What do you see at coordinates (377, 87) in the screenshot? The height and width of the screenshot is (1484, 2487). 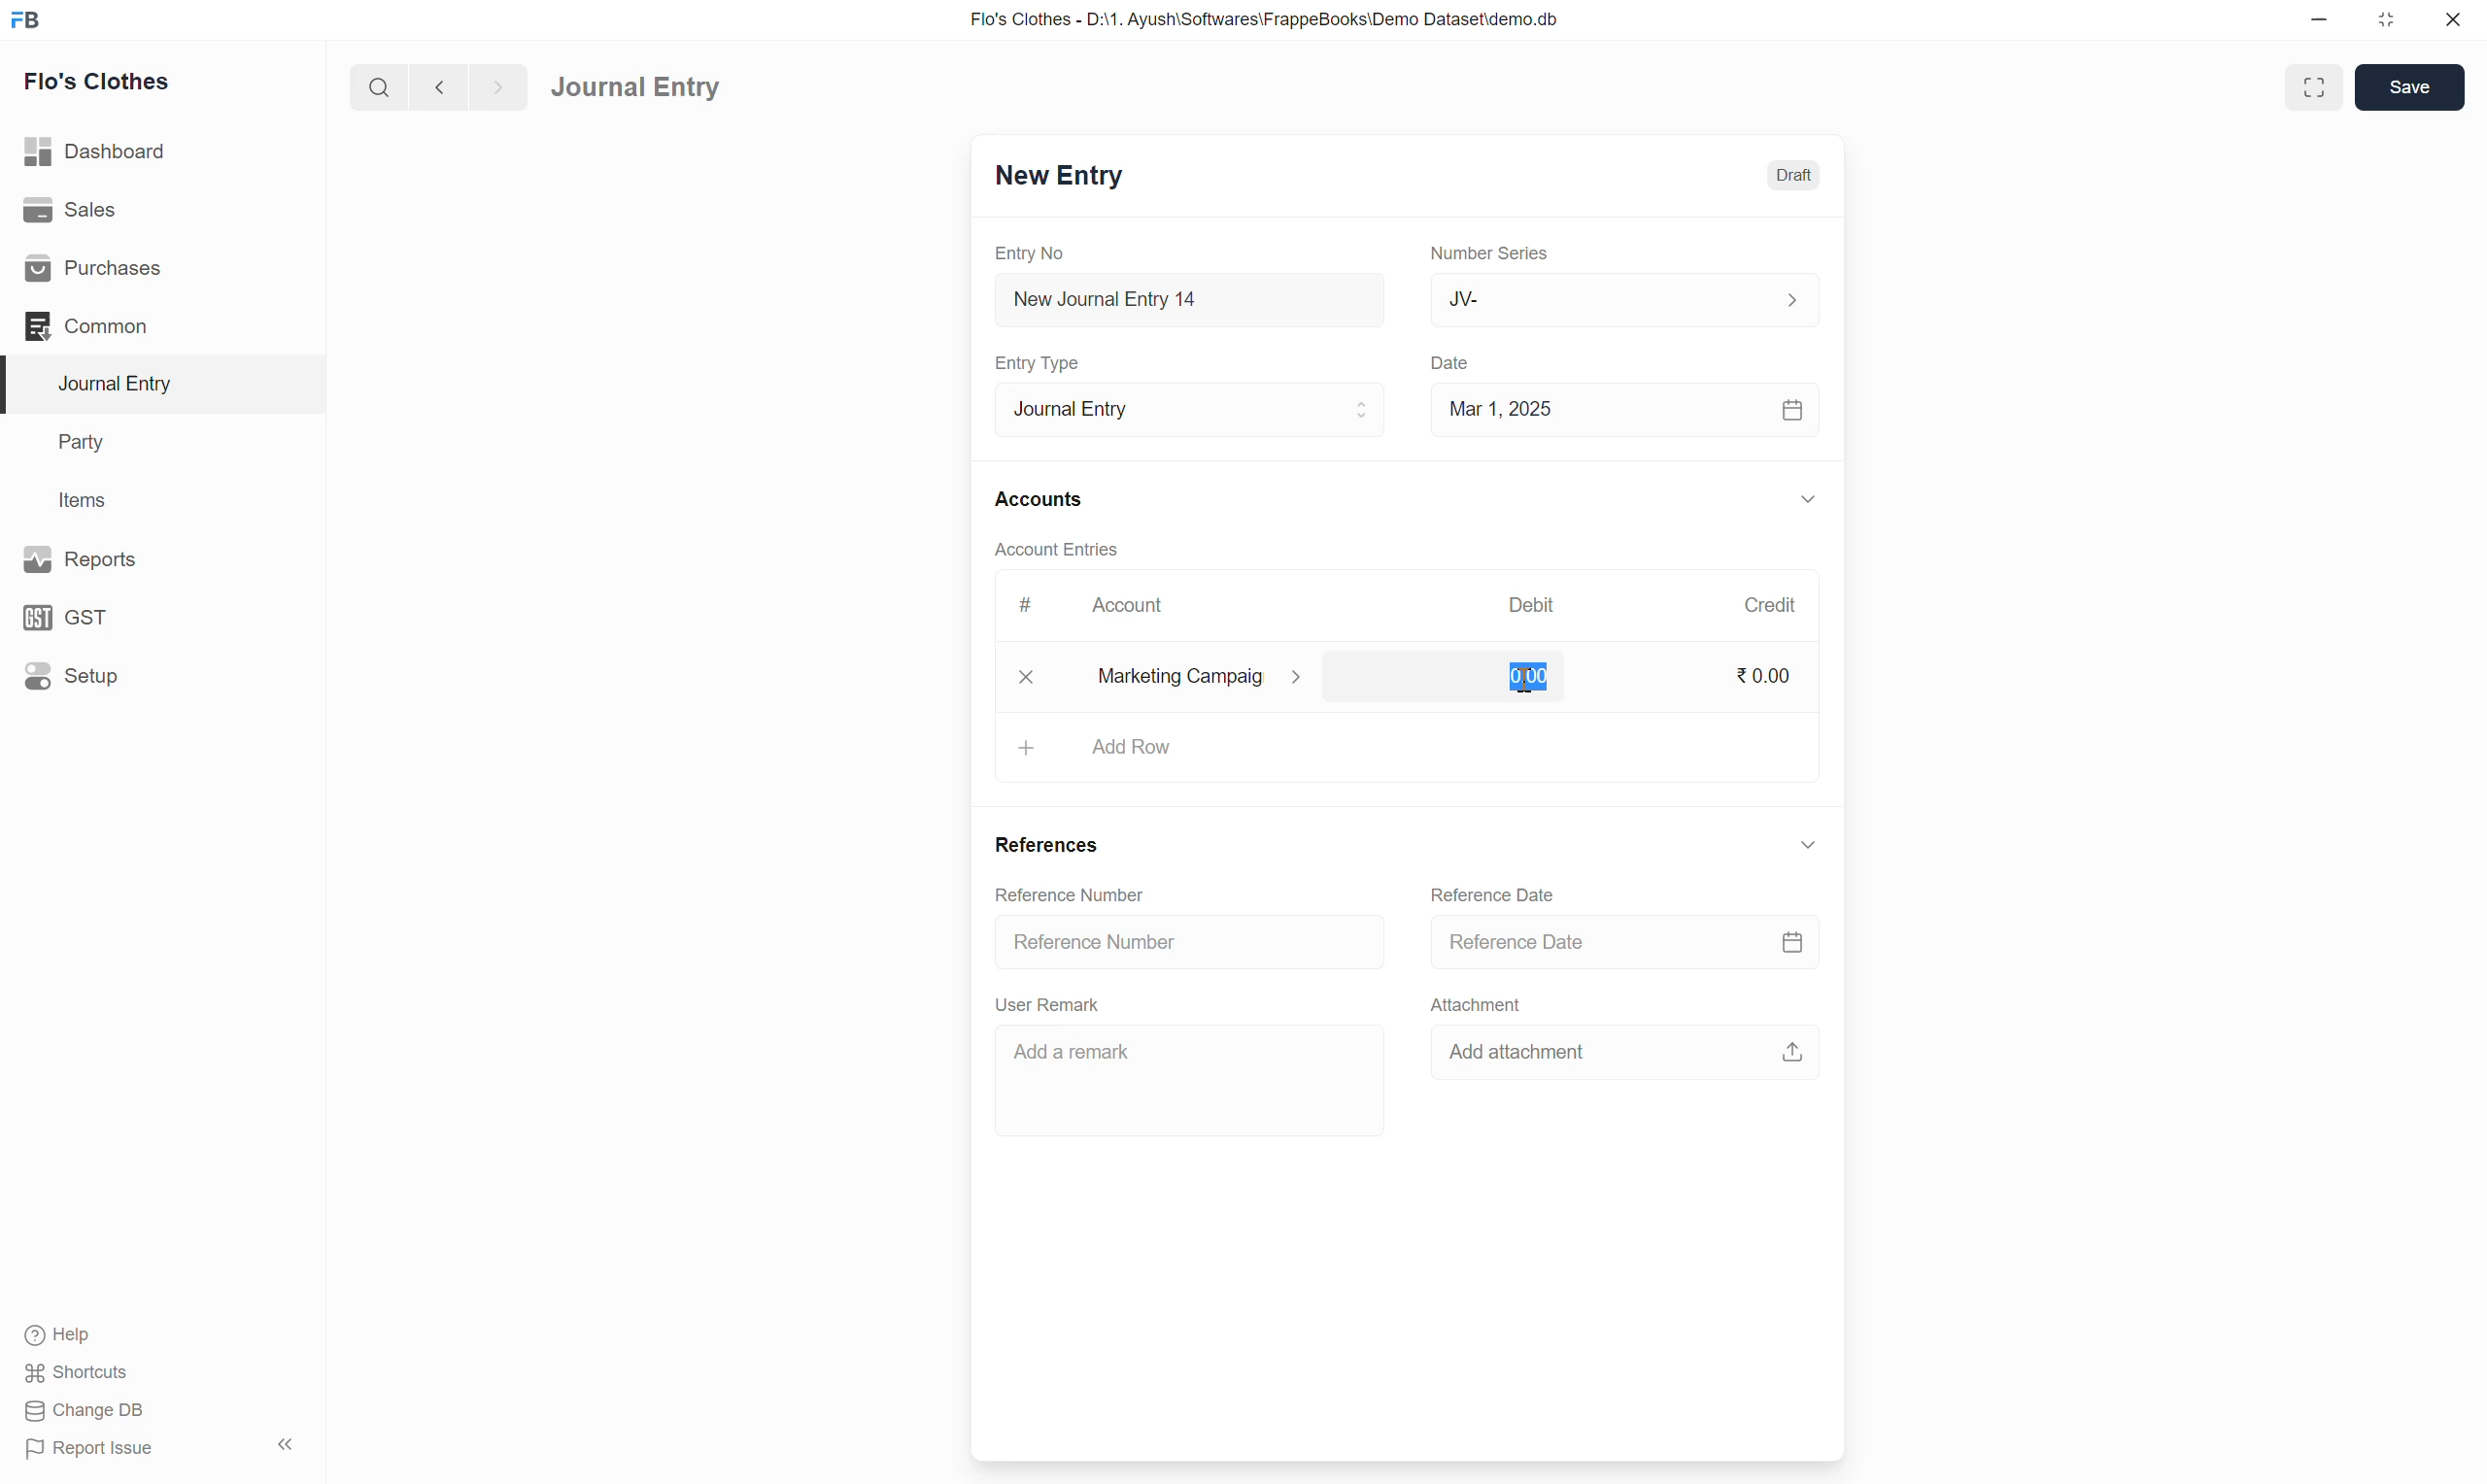 I see `search` at bounding box center [377, 87].